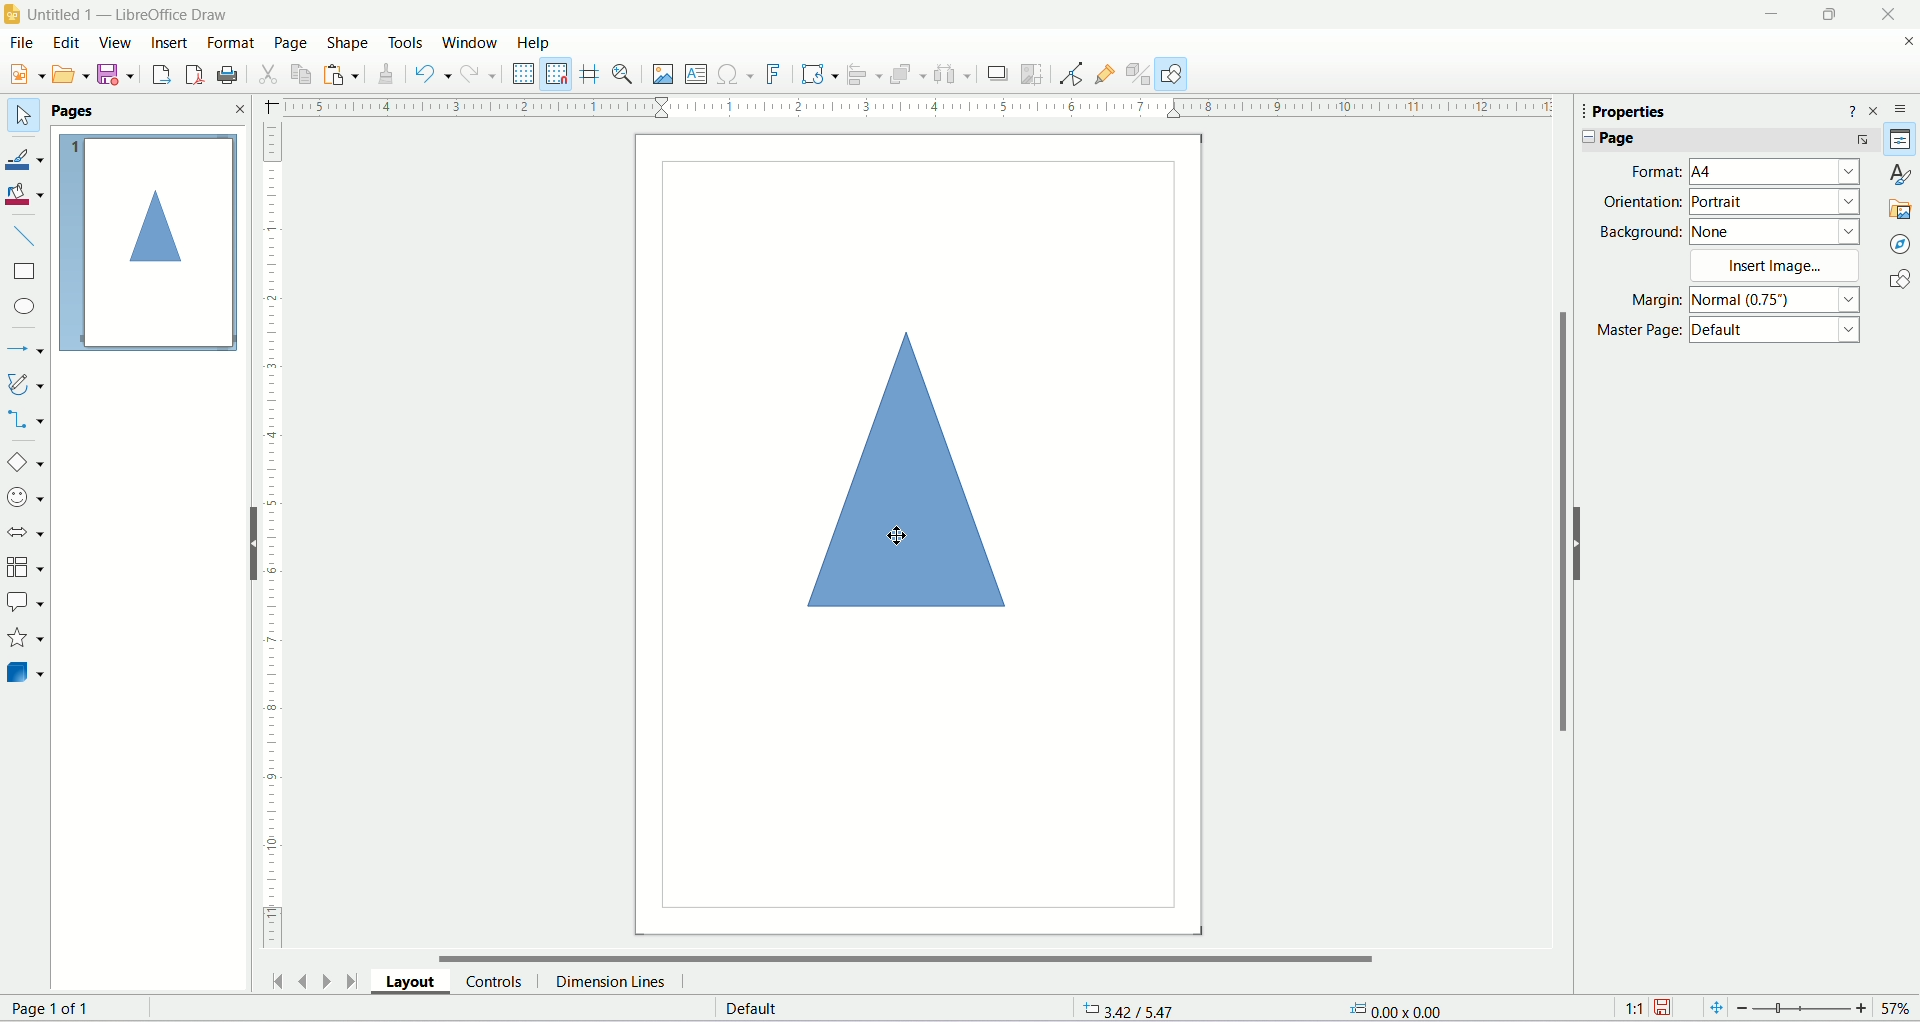 Image resolution: width=1920 pixels, height=1022 pixels. Describe the element at coordinates (1774, 264) in the screenshot. I see `Insert Image` at that location.